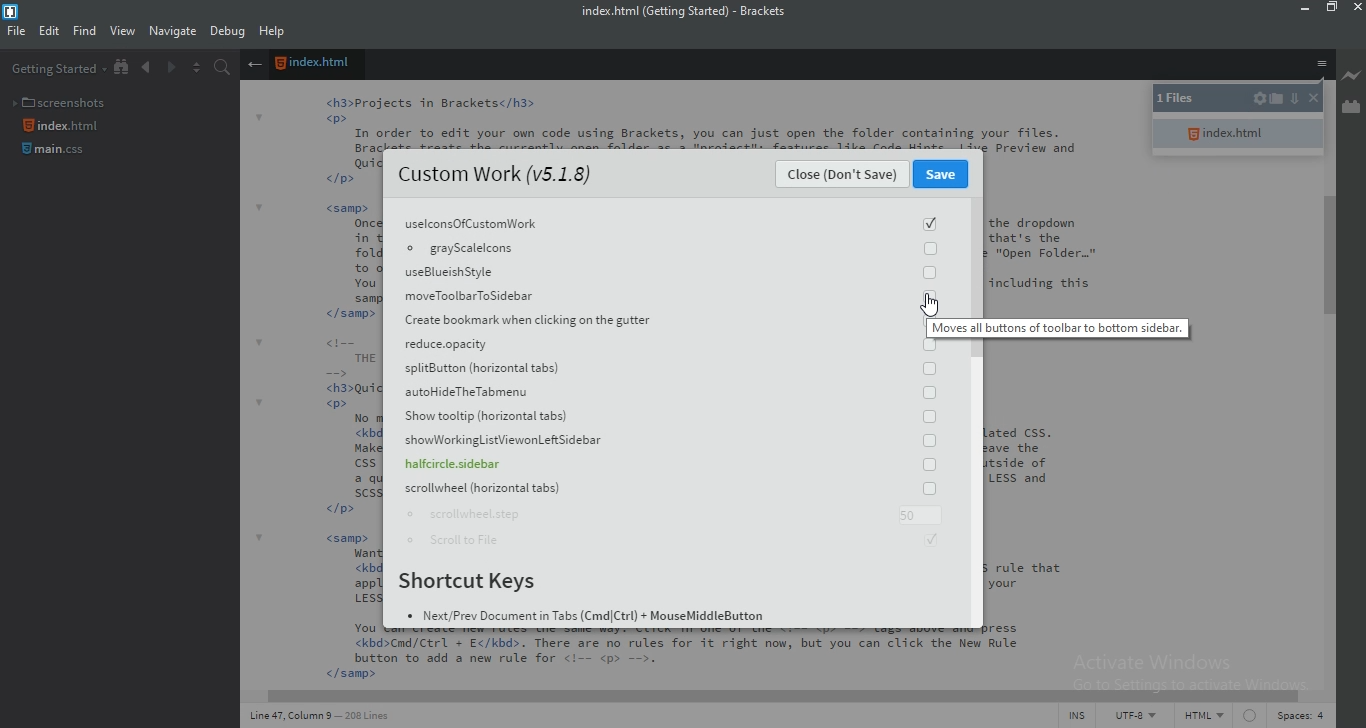 The image size is (1366, 728). Describe the element at coordinates (195, 68) in the screenshot. I see `Split the editor vertically or horizontally` at that location.